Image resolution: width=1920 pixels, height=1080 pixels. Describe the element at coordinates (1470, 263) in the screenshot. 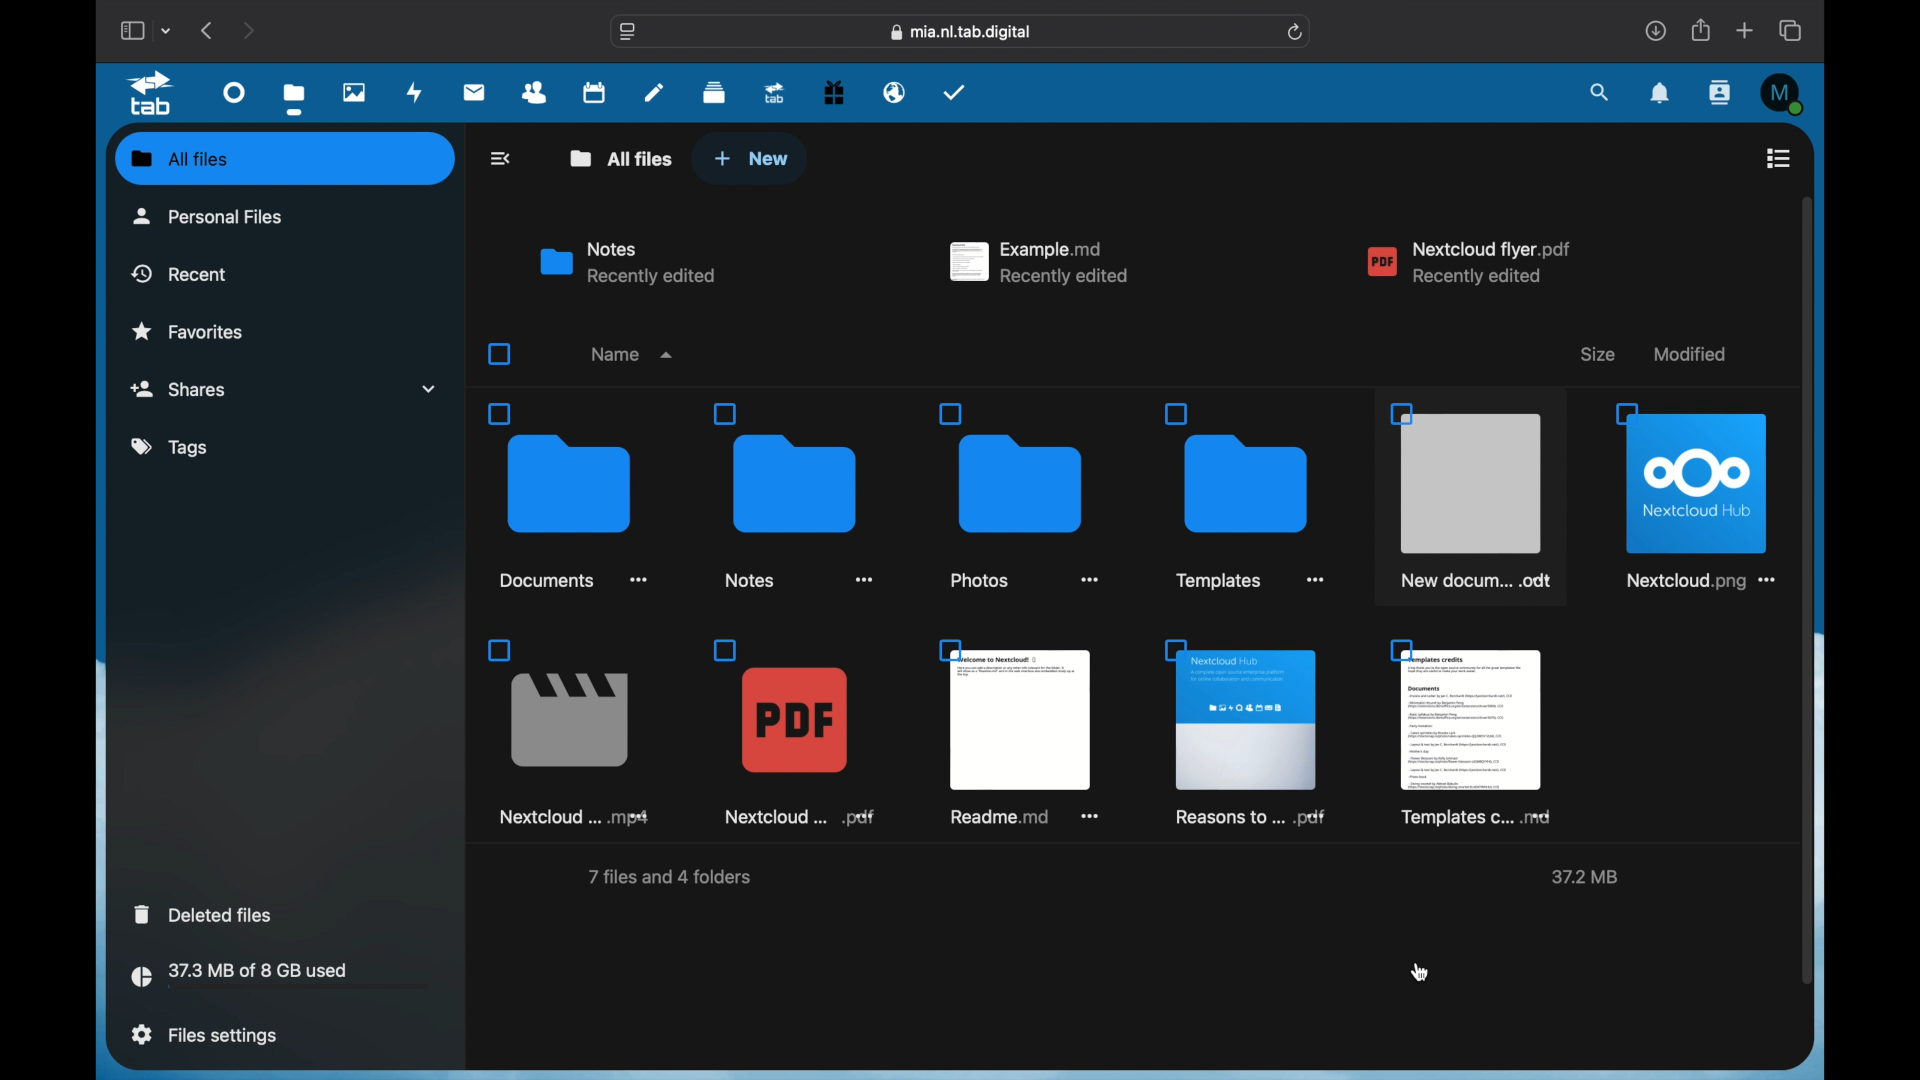

I see `nextcloud` at that location.